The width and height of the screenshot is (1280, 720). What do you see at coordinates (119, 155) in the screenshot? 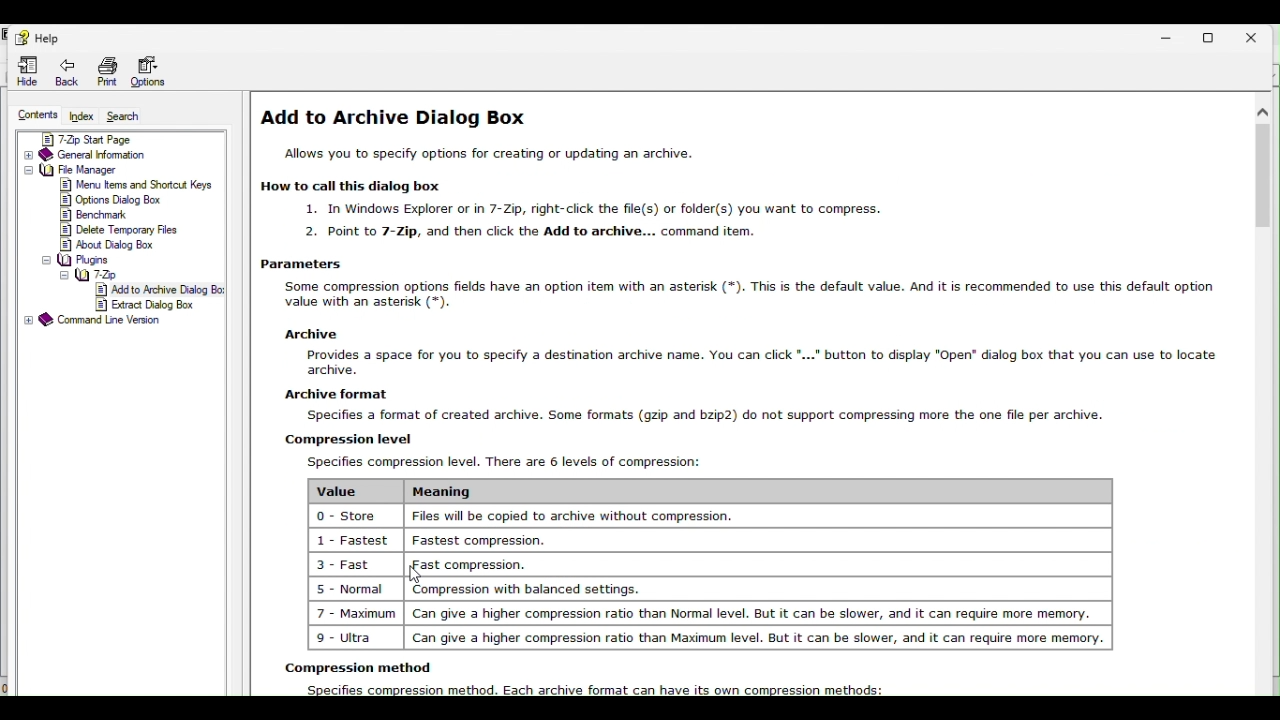
I see `General information` at bounding box center [119, 155].